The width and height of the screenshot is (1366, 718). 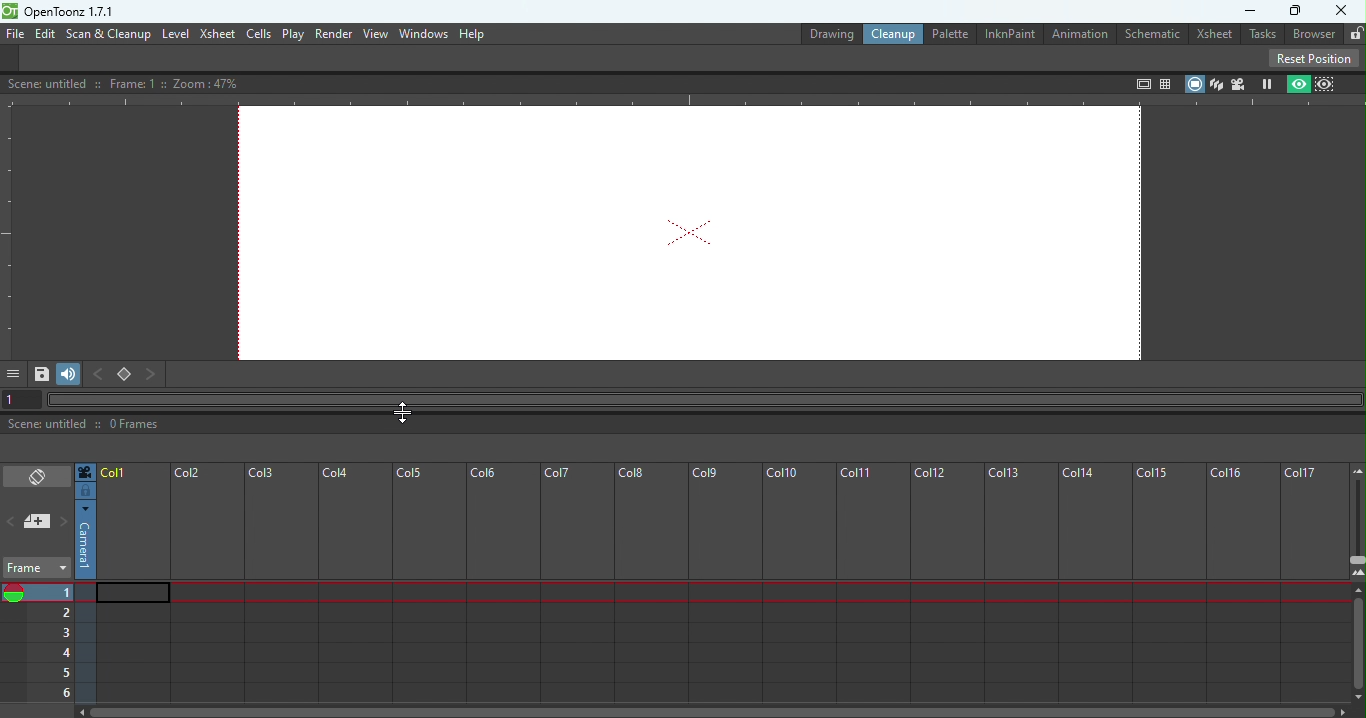 What do you see at coordinates (1013, 33) in the screenshot?
I see `InknPaint` at bounding box center [1013, 33].